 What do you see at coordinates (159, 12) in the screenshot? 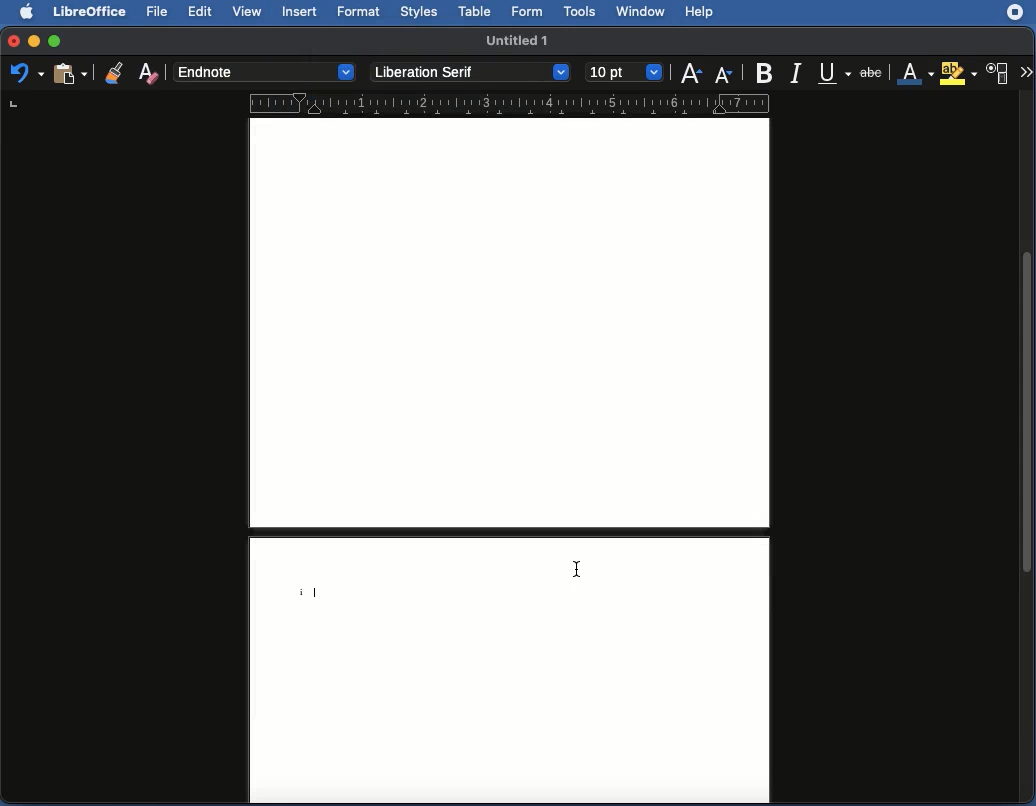
I see `File` at bounding box center [159, 12].